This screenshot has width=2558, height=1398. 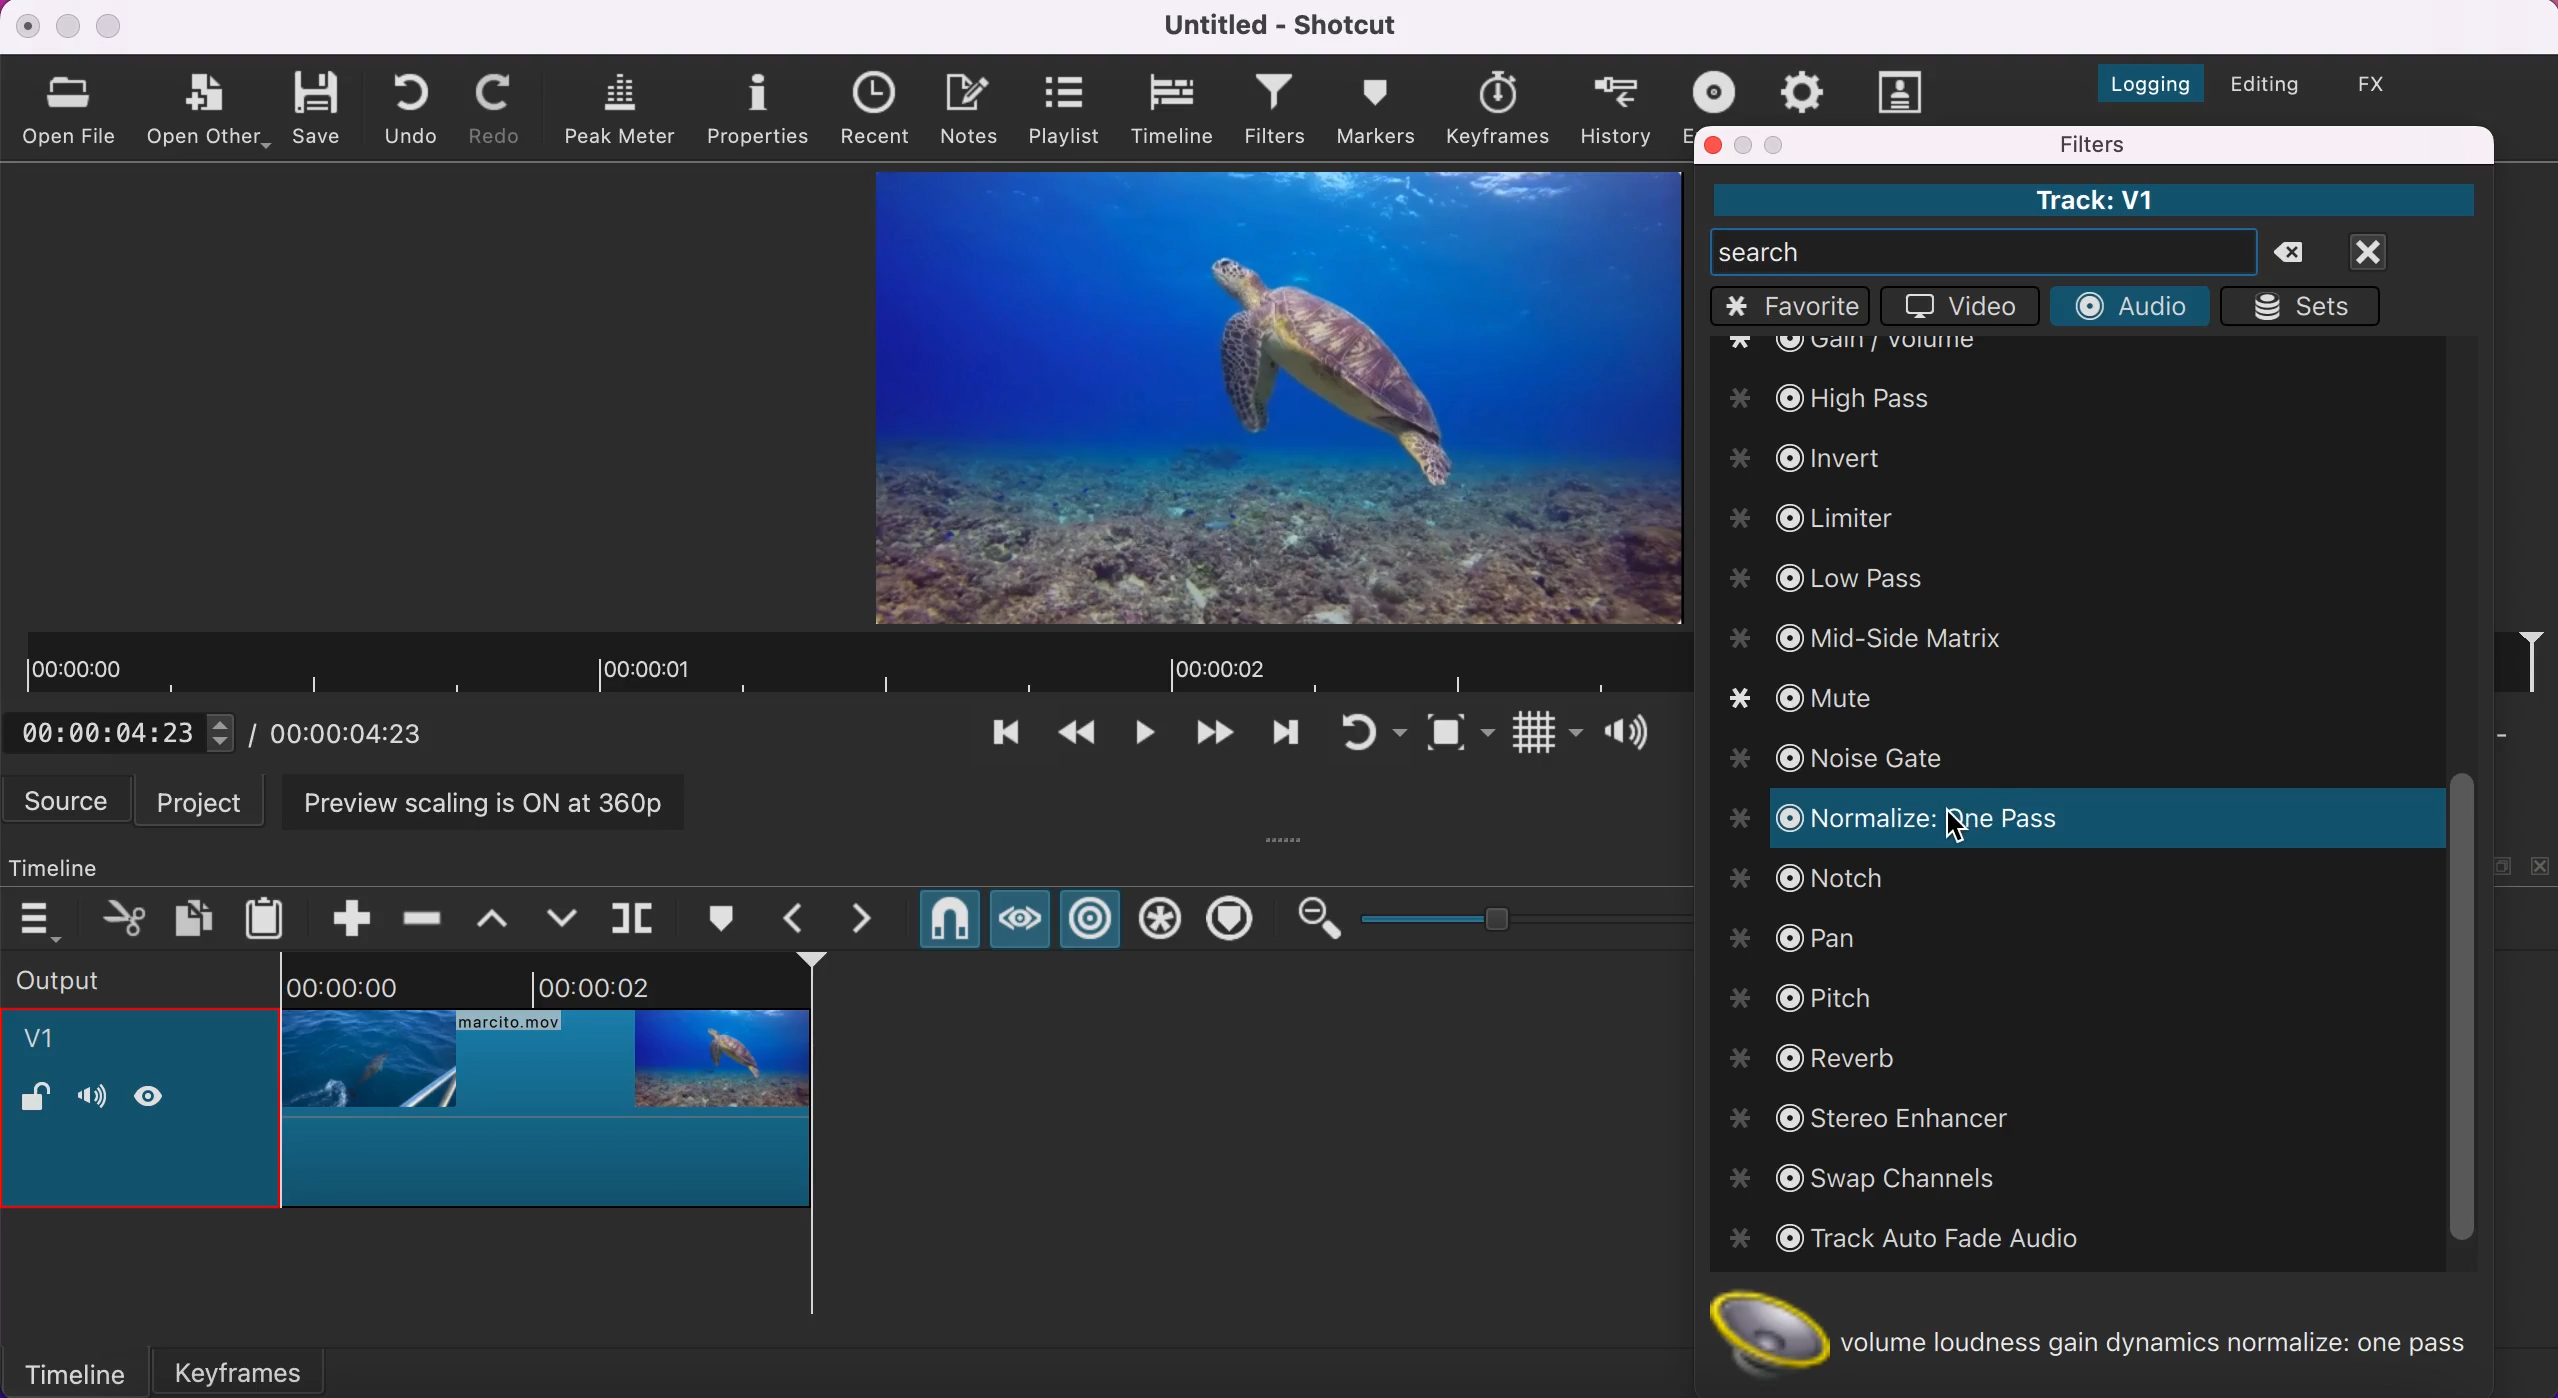 I want to click on video, so click(x=1955, y=307).